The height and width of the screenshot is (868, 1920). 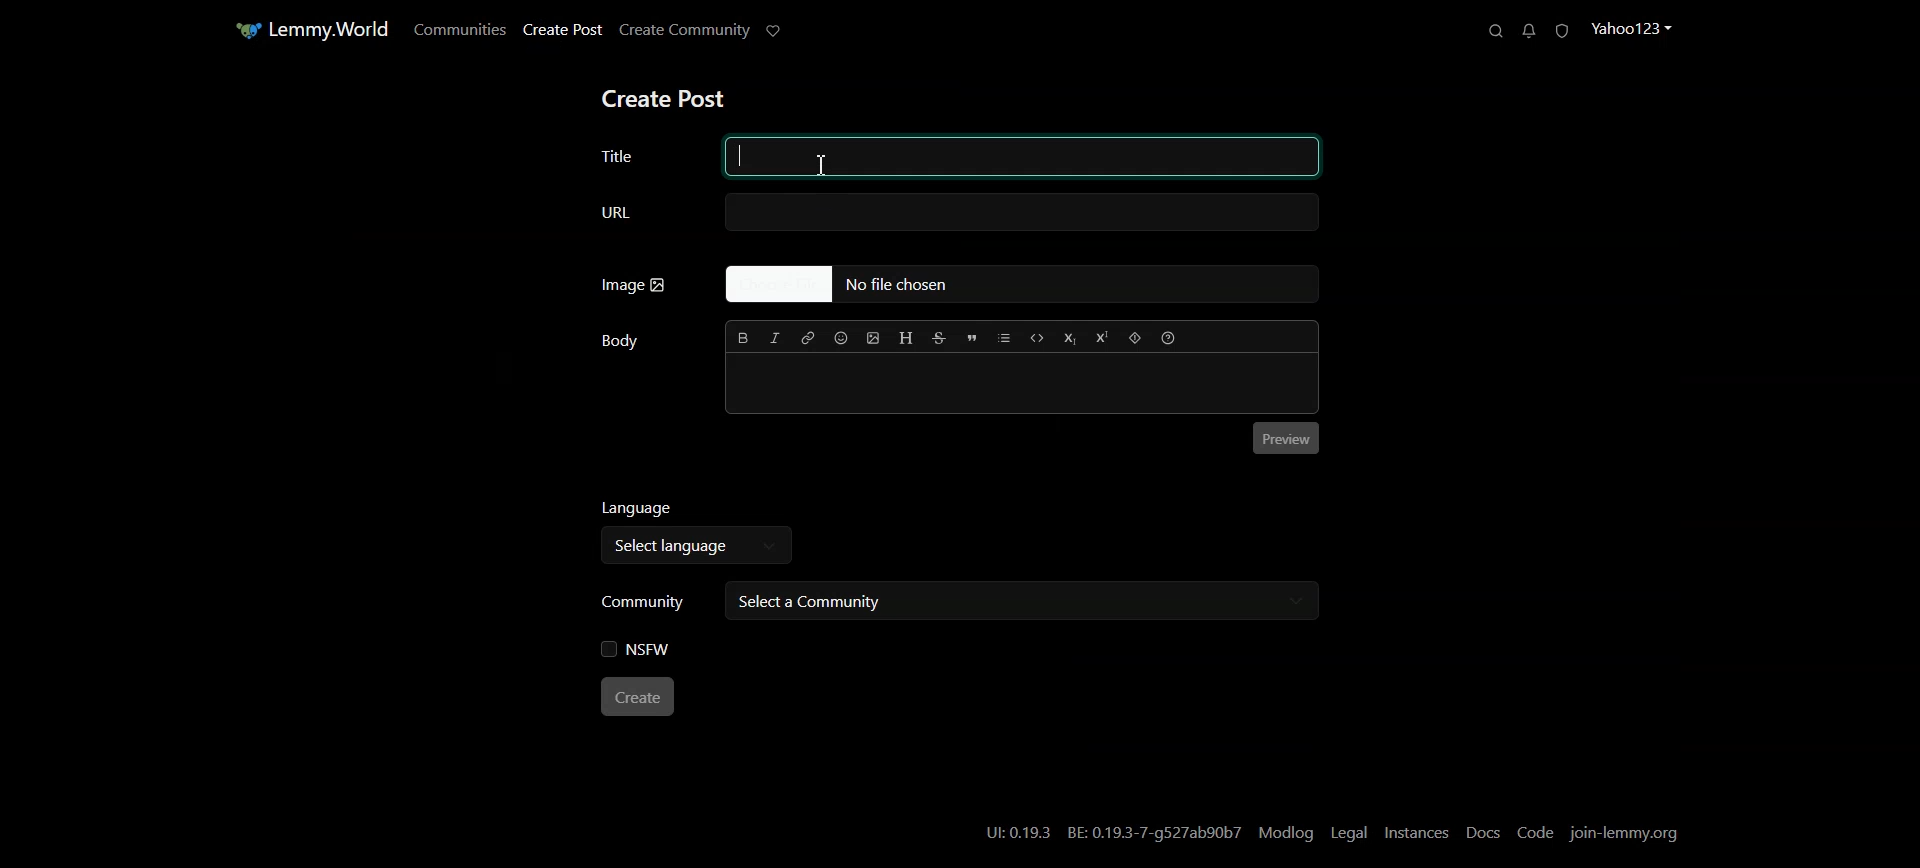 I want to click on UI: 0.19.3 BE: 0.19.3-7-g527ab90b7, so click(x=1111, y=831).